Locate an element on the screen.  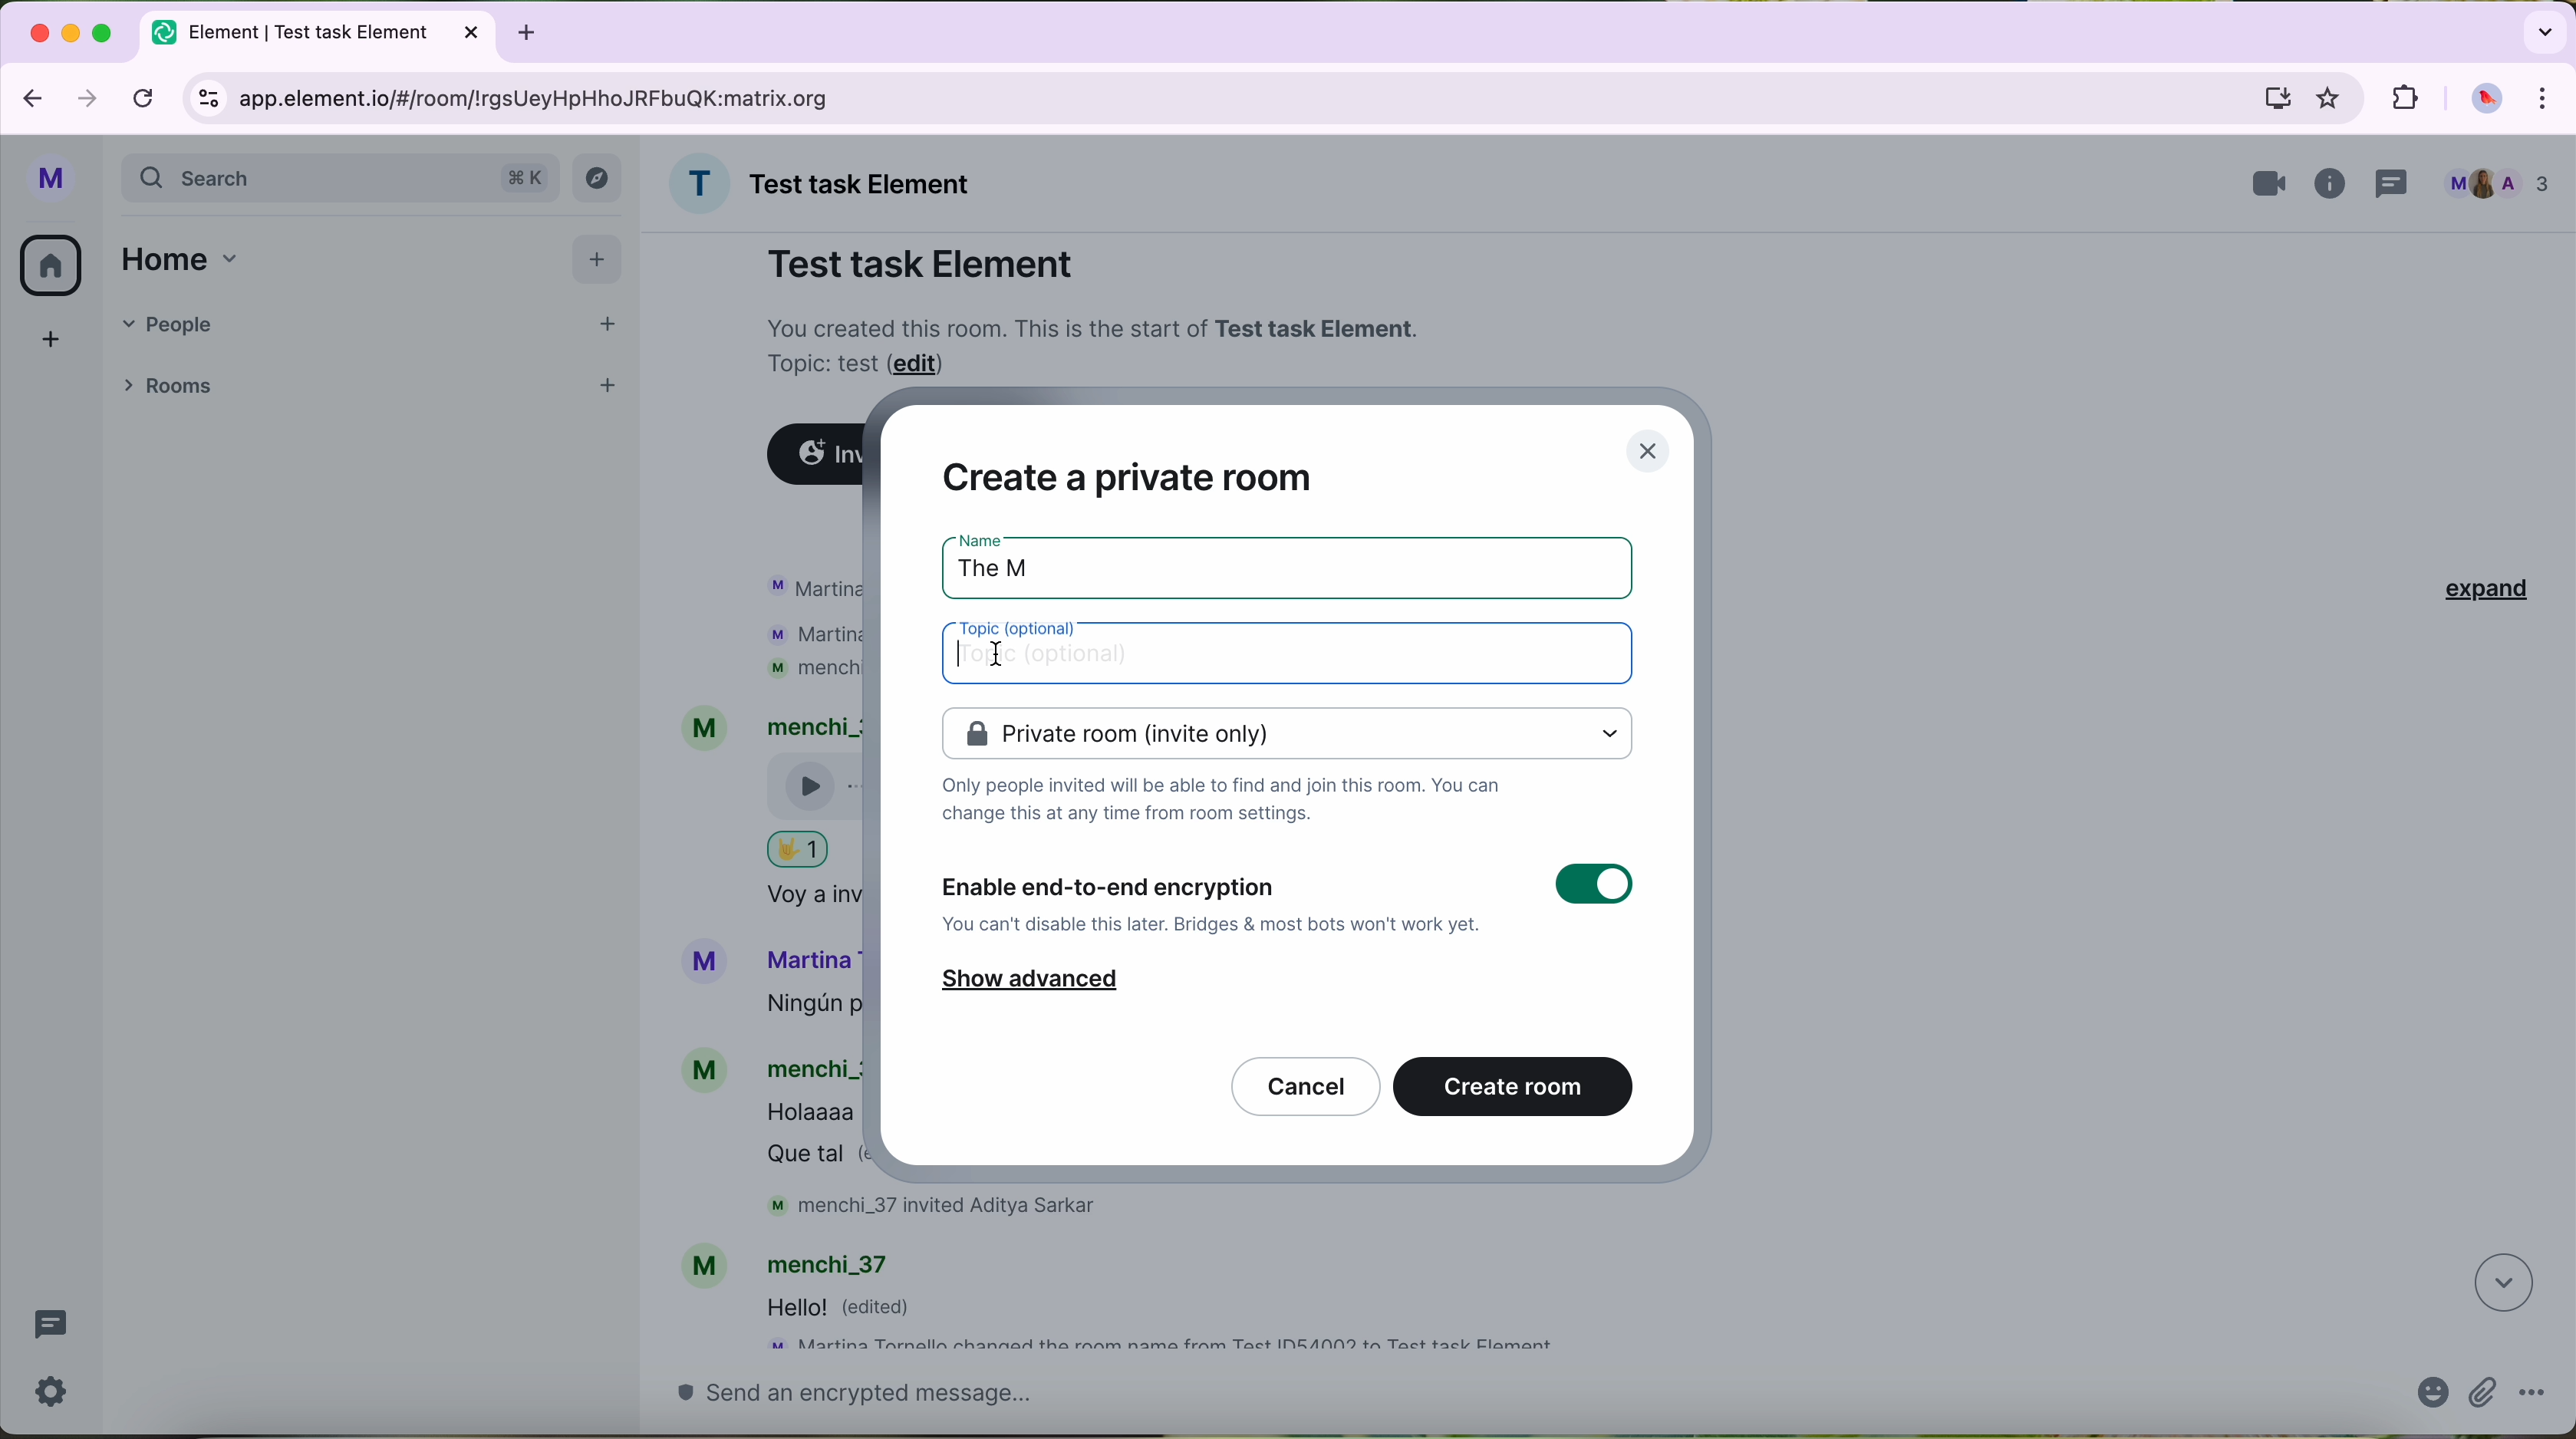
search bar is located at coordinates (341, 180).